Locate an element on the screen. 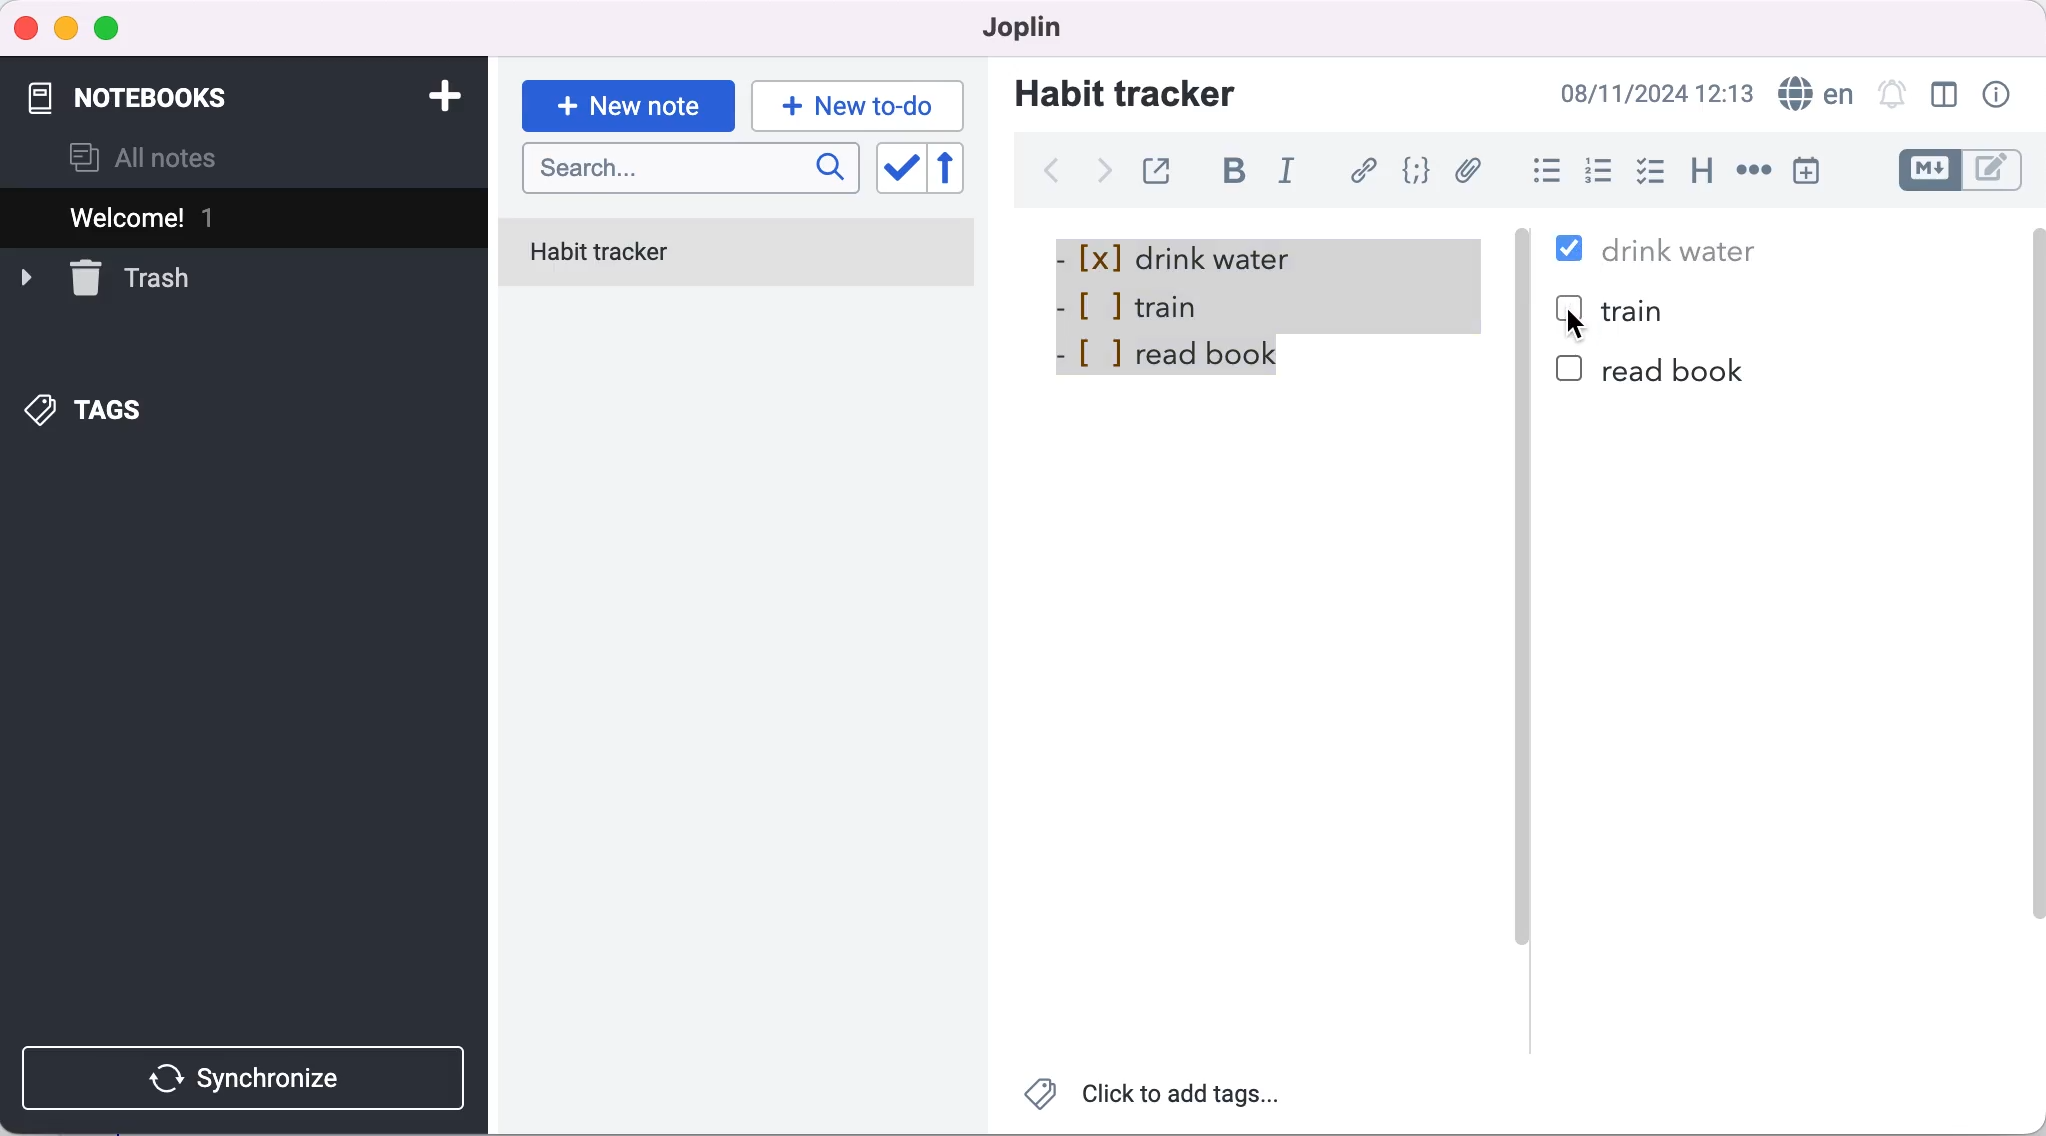 This screenshot has height=1136, width=2046. reverse sort order is located at coordinates (960, 169).